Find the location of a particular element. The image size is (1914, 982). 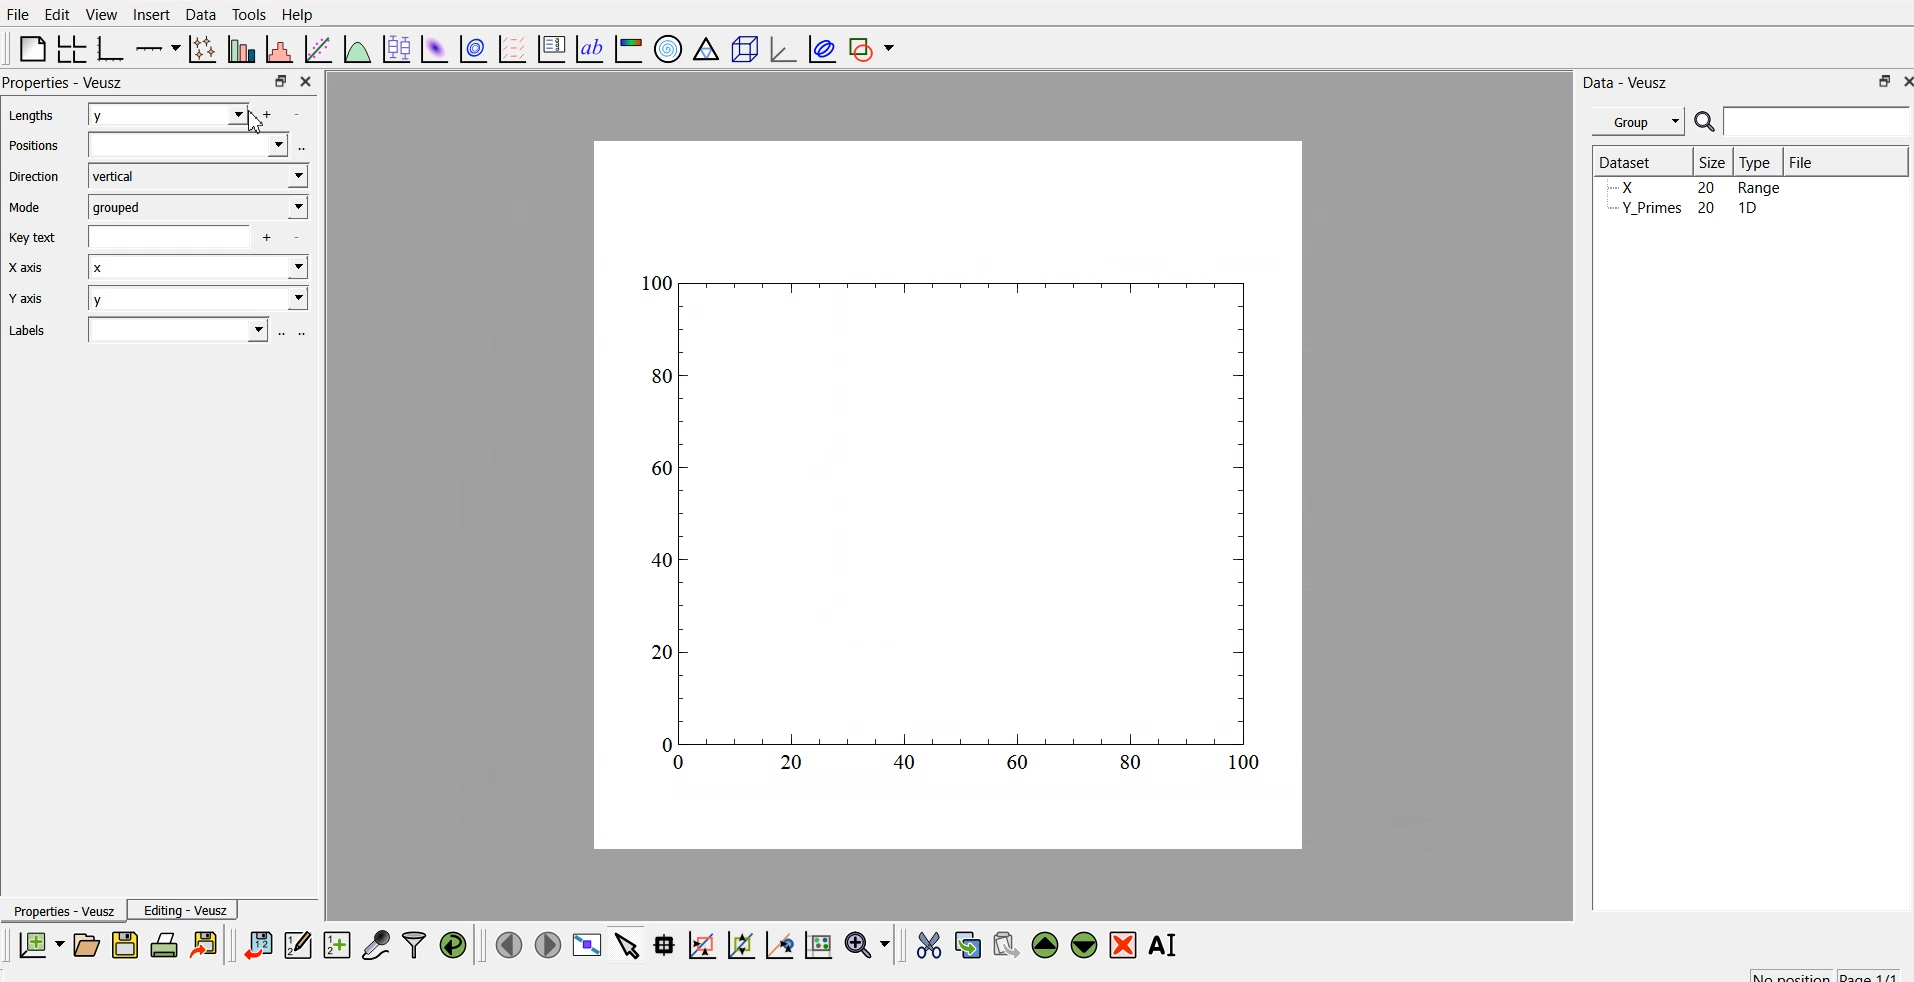

Direction vertical is located at coordinates (158, 176).